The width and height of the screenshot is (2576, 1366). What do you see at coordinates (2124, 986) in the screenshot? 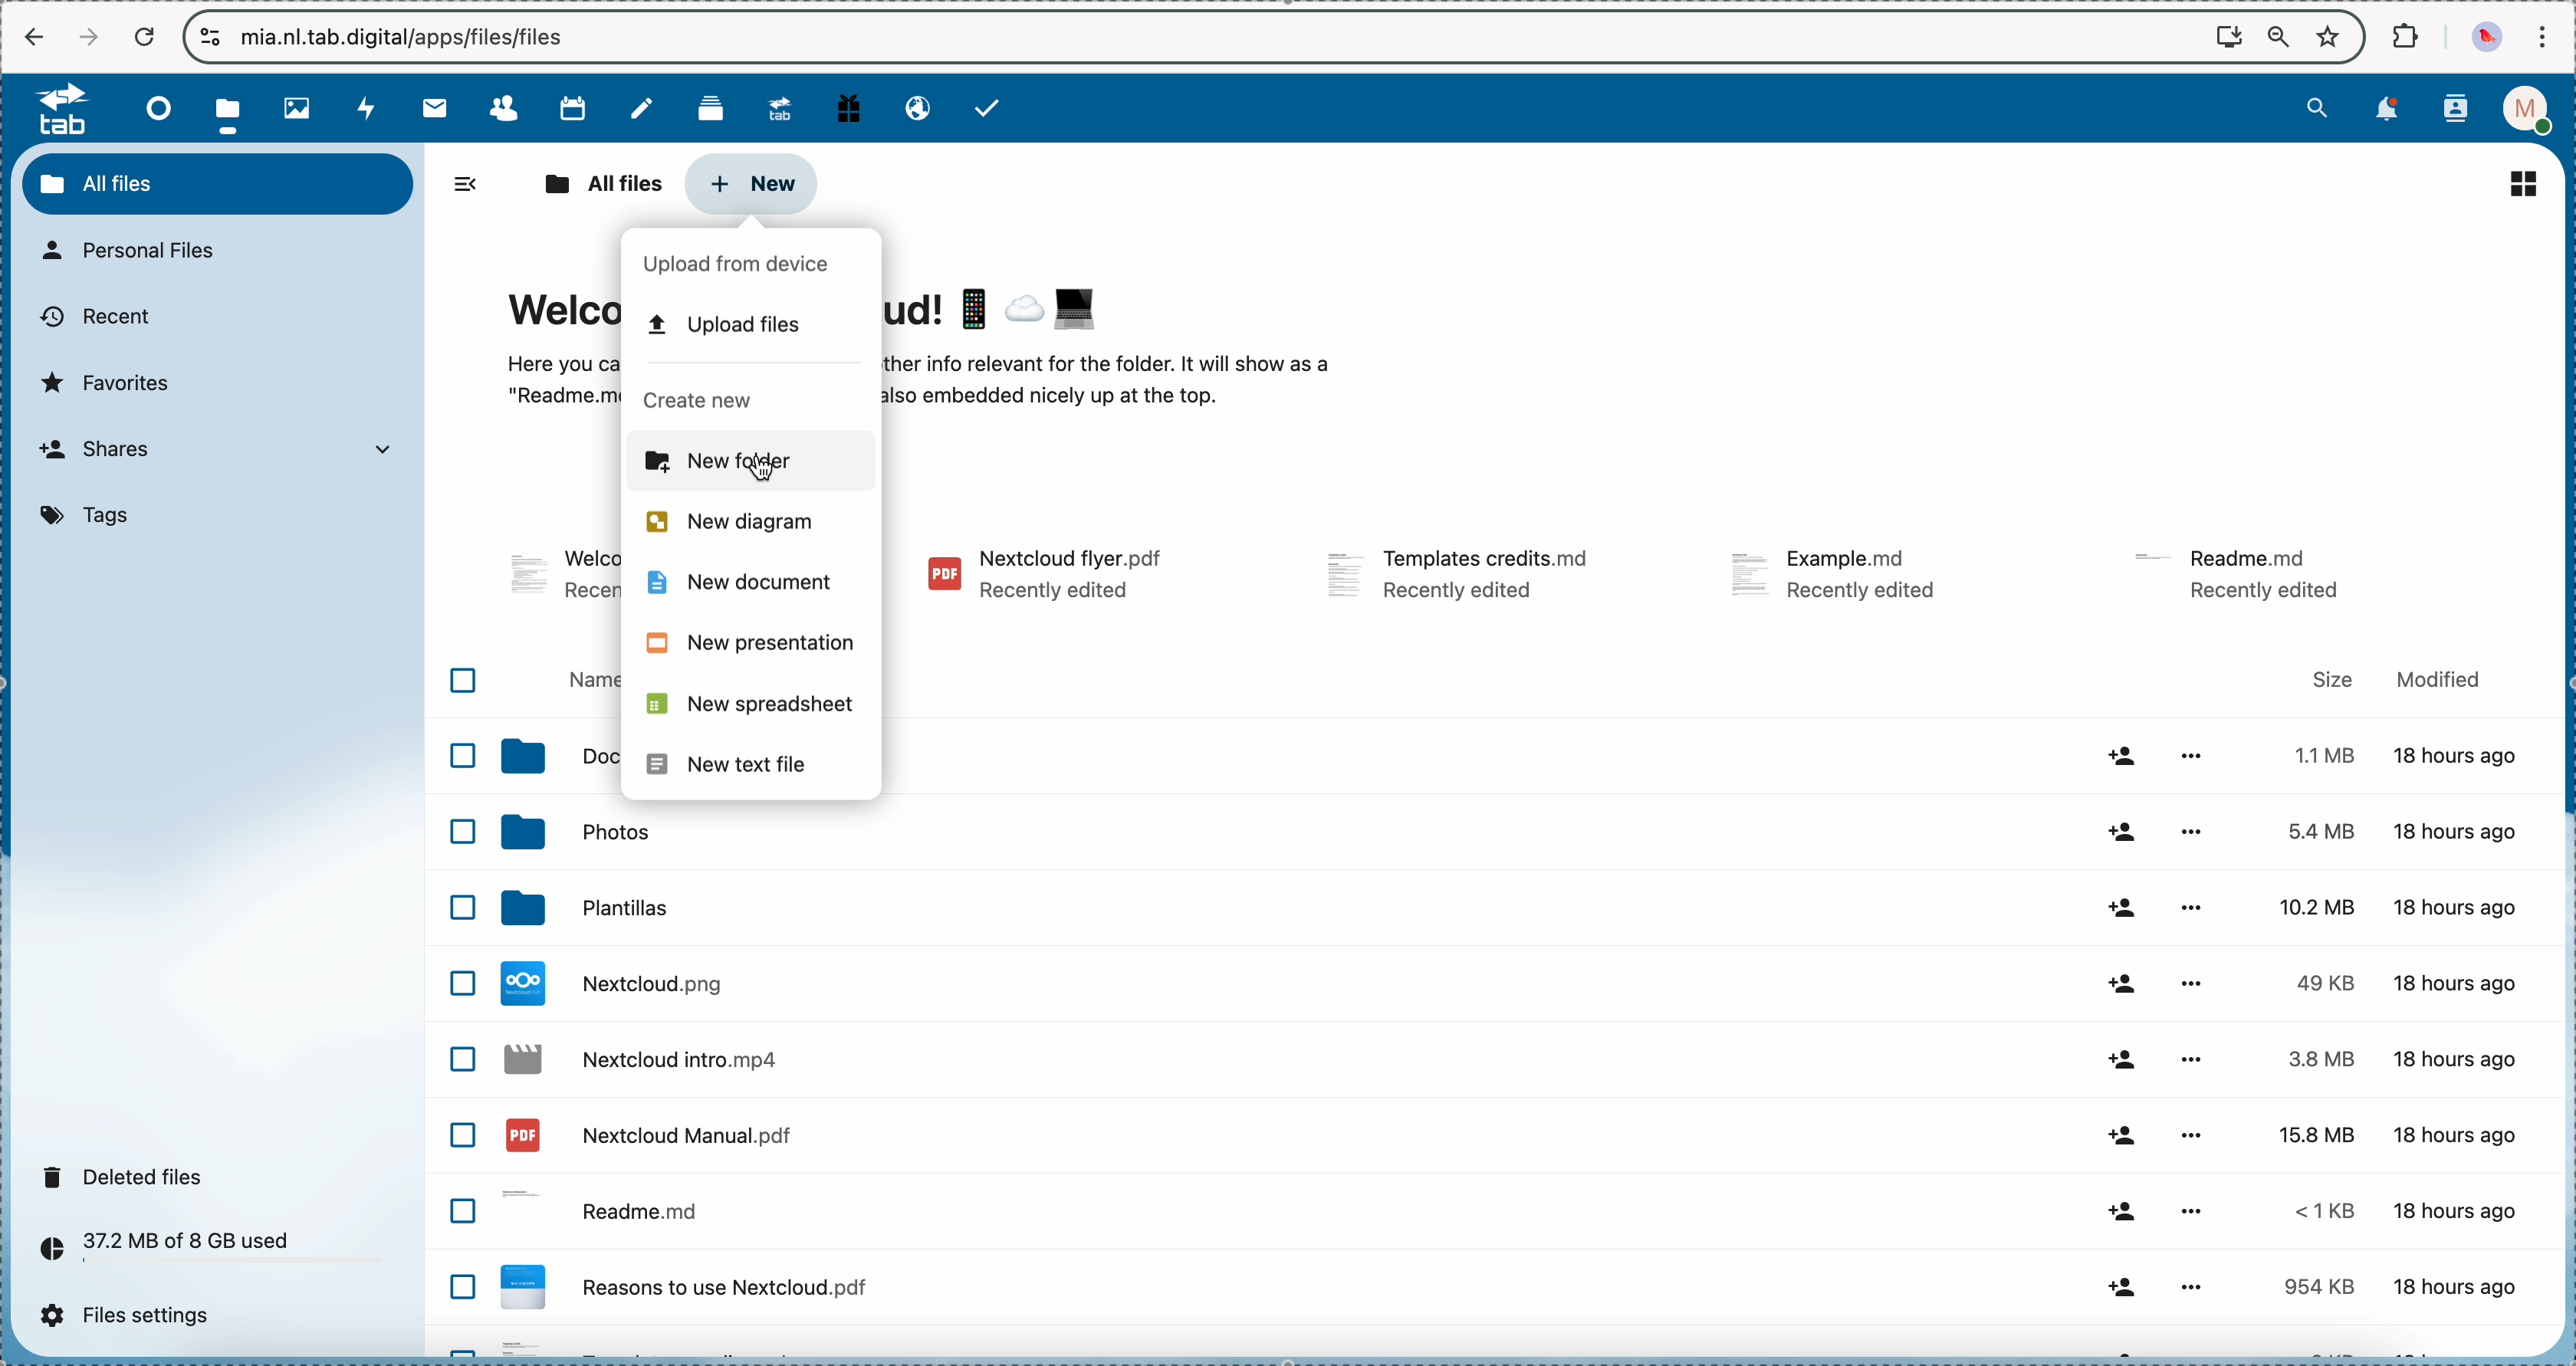
I see `share` at bounding box center [2124, 986].